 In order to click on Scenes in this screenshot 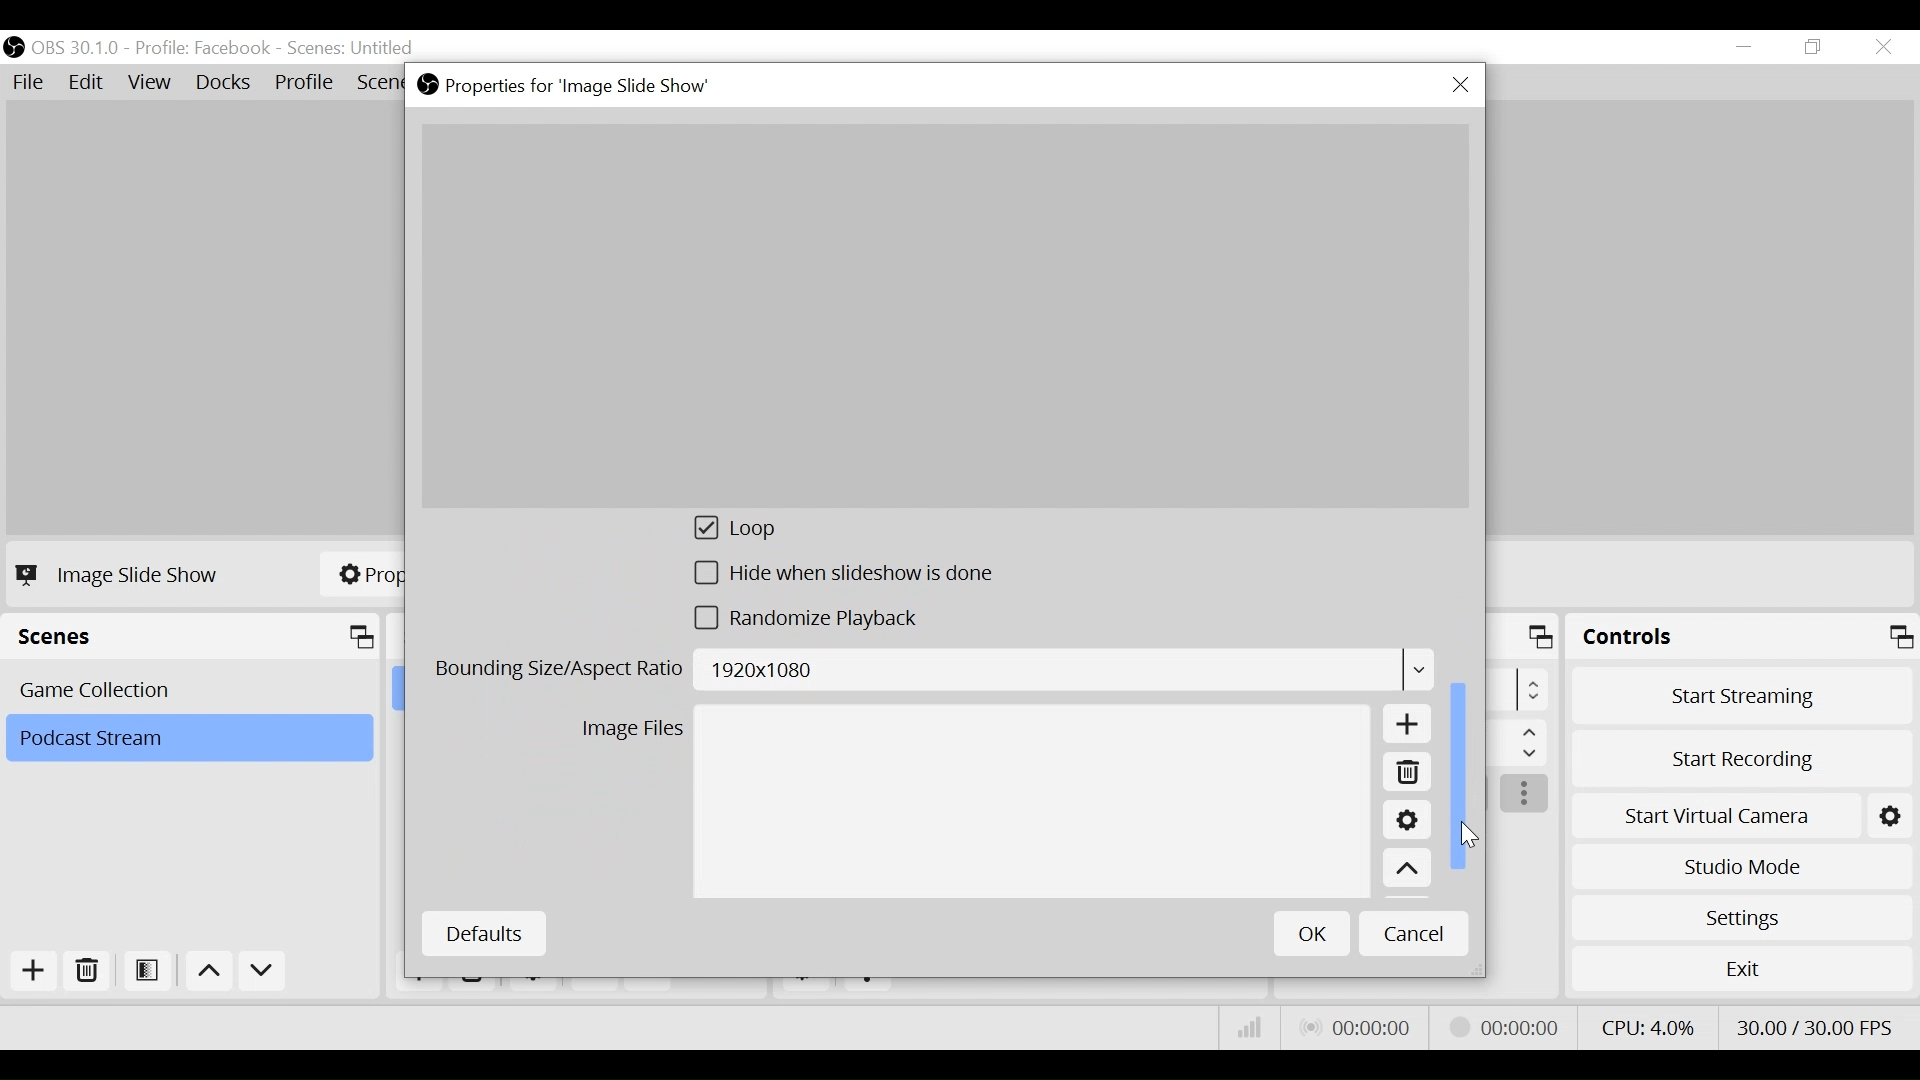, I will do `click(196, 637)`.